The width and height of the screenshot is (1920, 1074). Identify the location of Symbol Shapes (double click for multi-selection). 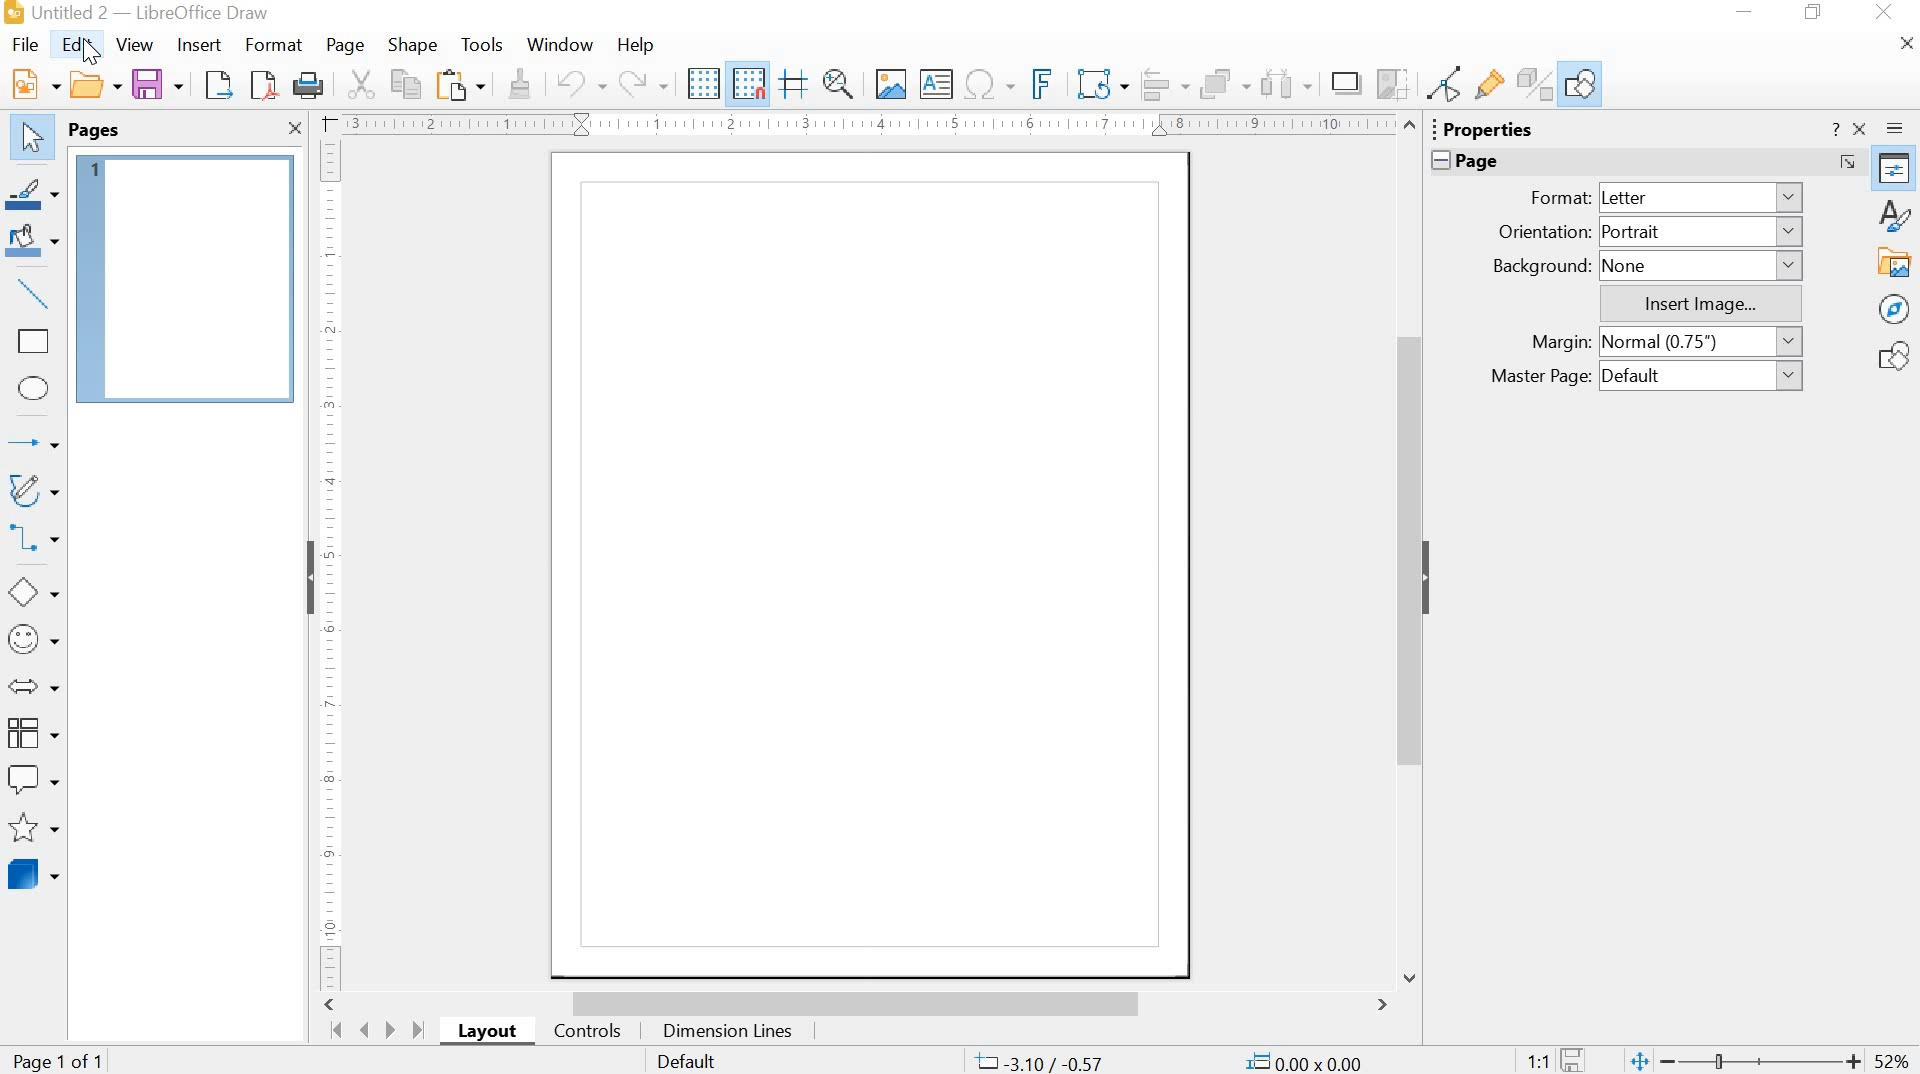
(37, 636).